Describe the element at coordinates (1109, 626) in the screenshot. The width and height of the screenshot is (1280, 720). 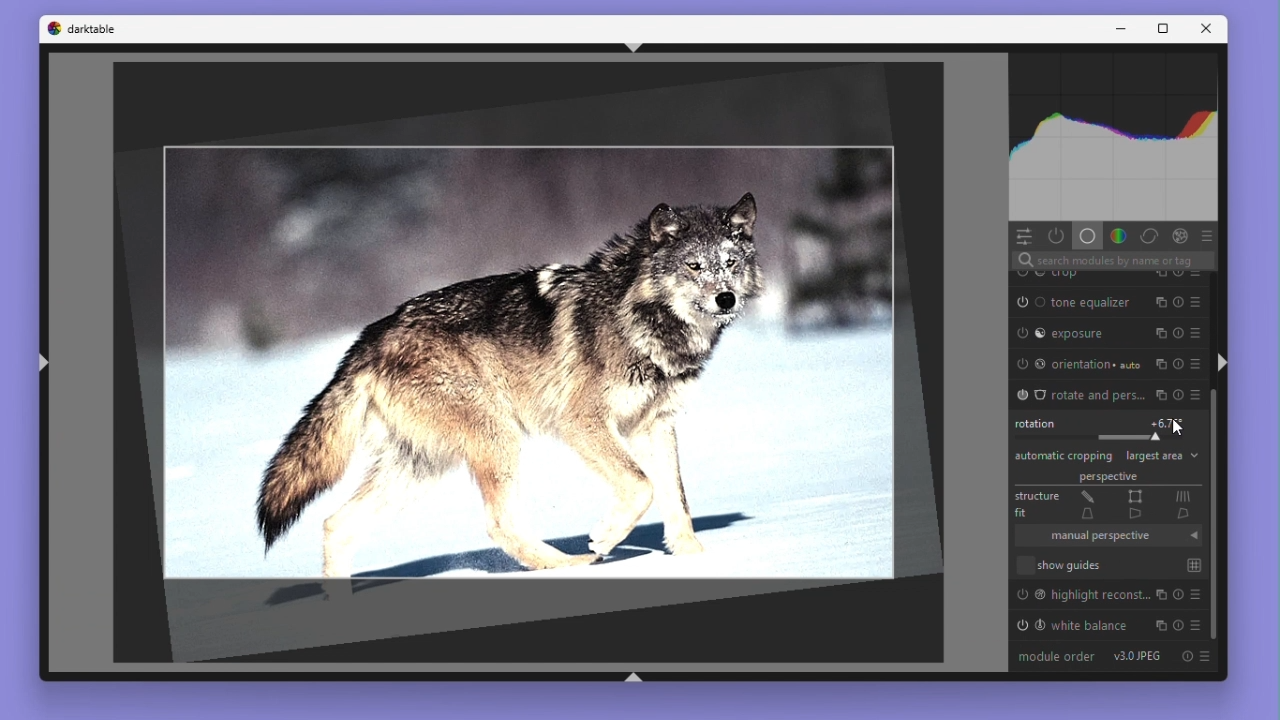
I see `White balance` at that location.